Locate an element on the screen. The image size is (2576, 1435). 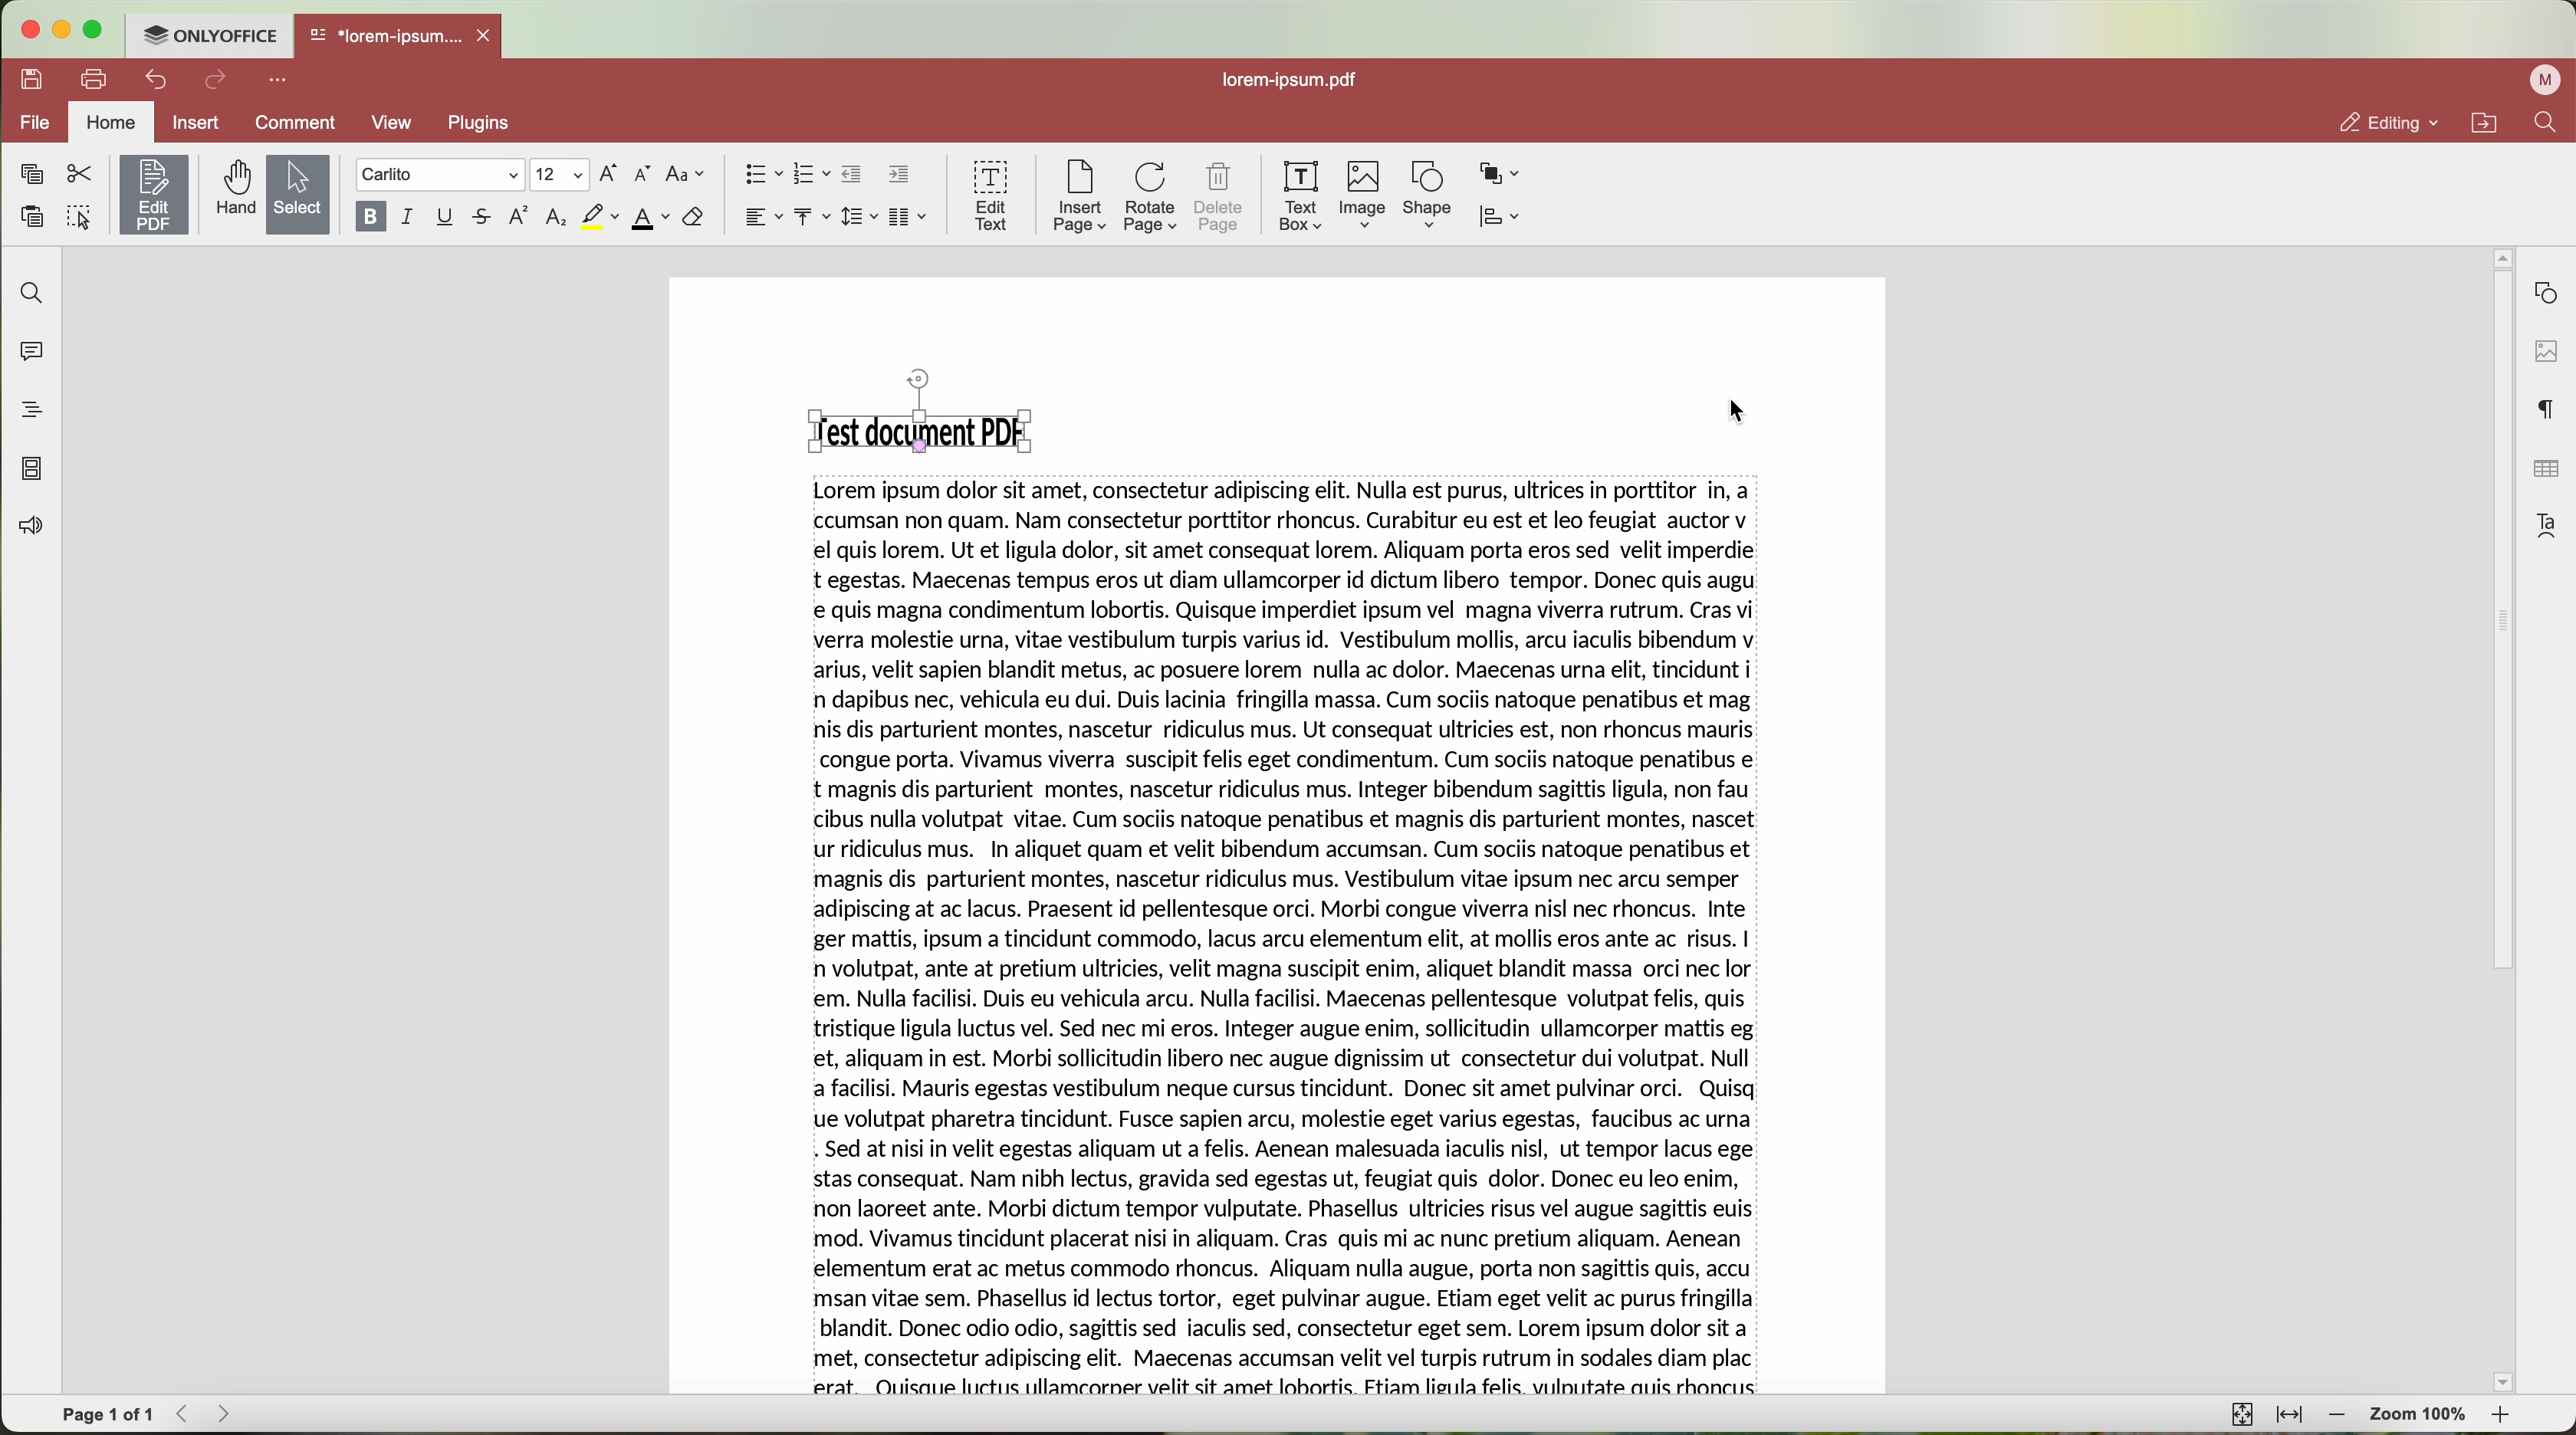
find is located at coordinates (33, 293).